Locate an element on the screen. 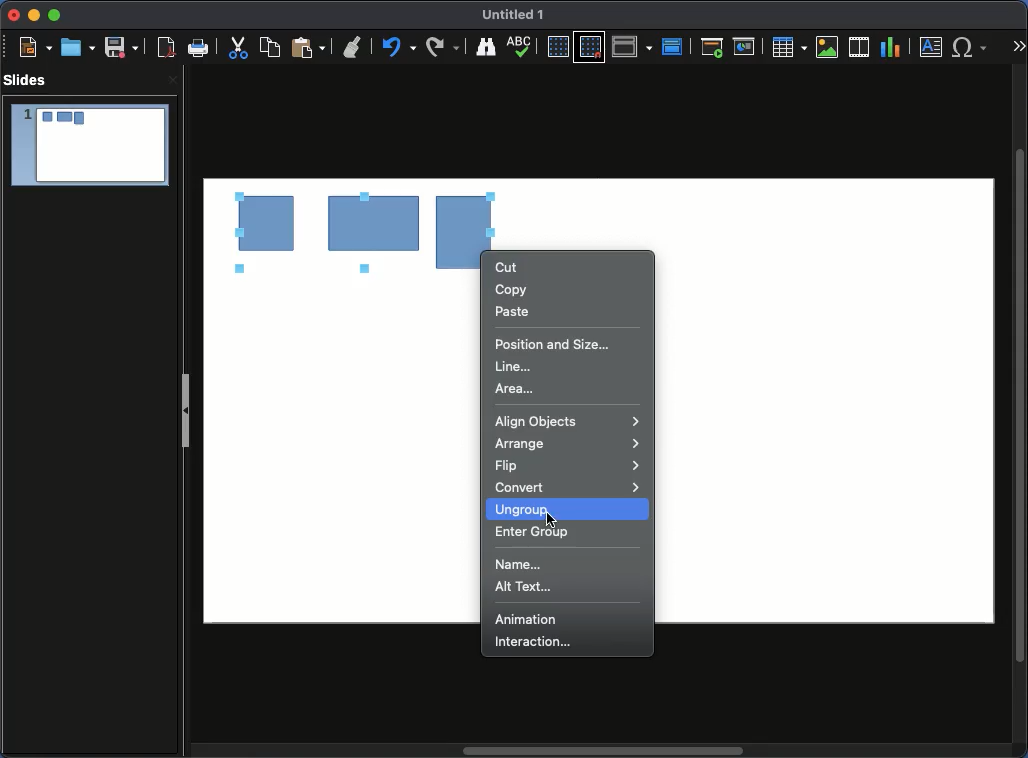  Audio or video is located at coordinates (860, 47).